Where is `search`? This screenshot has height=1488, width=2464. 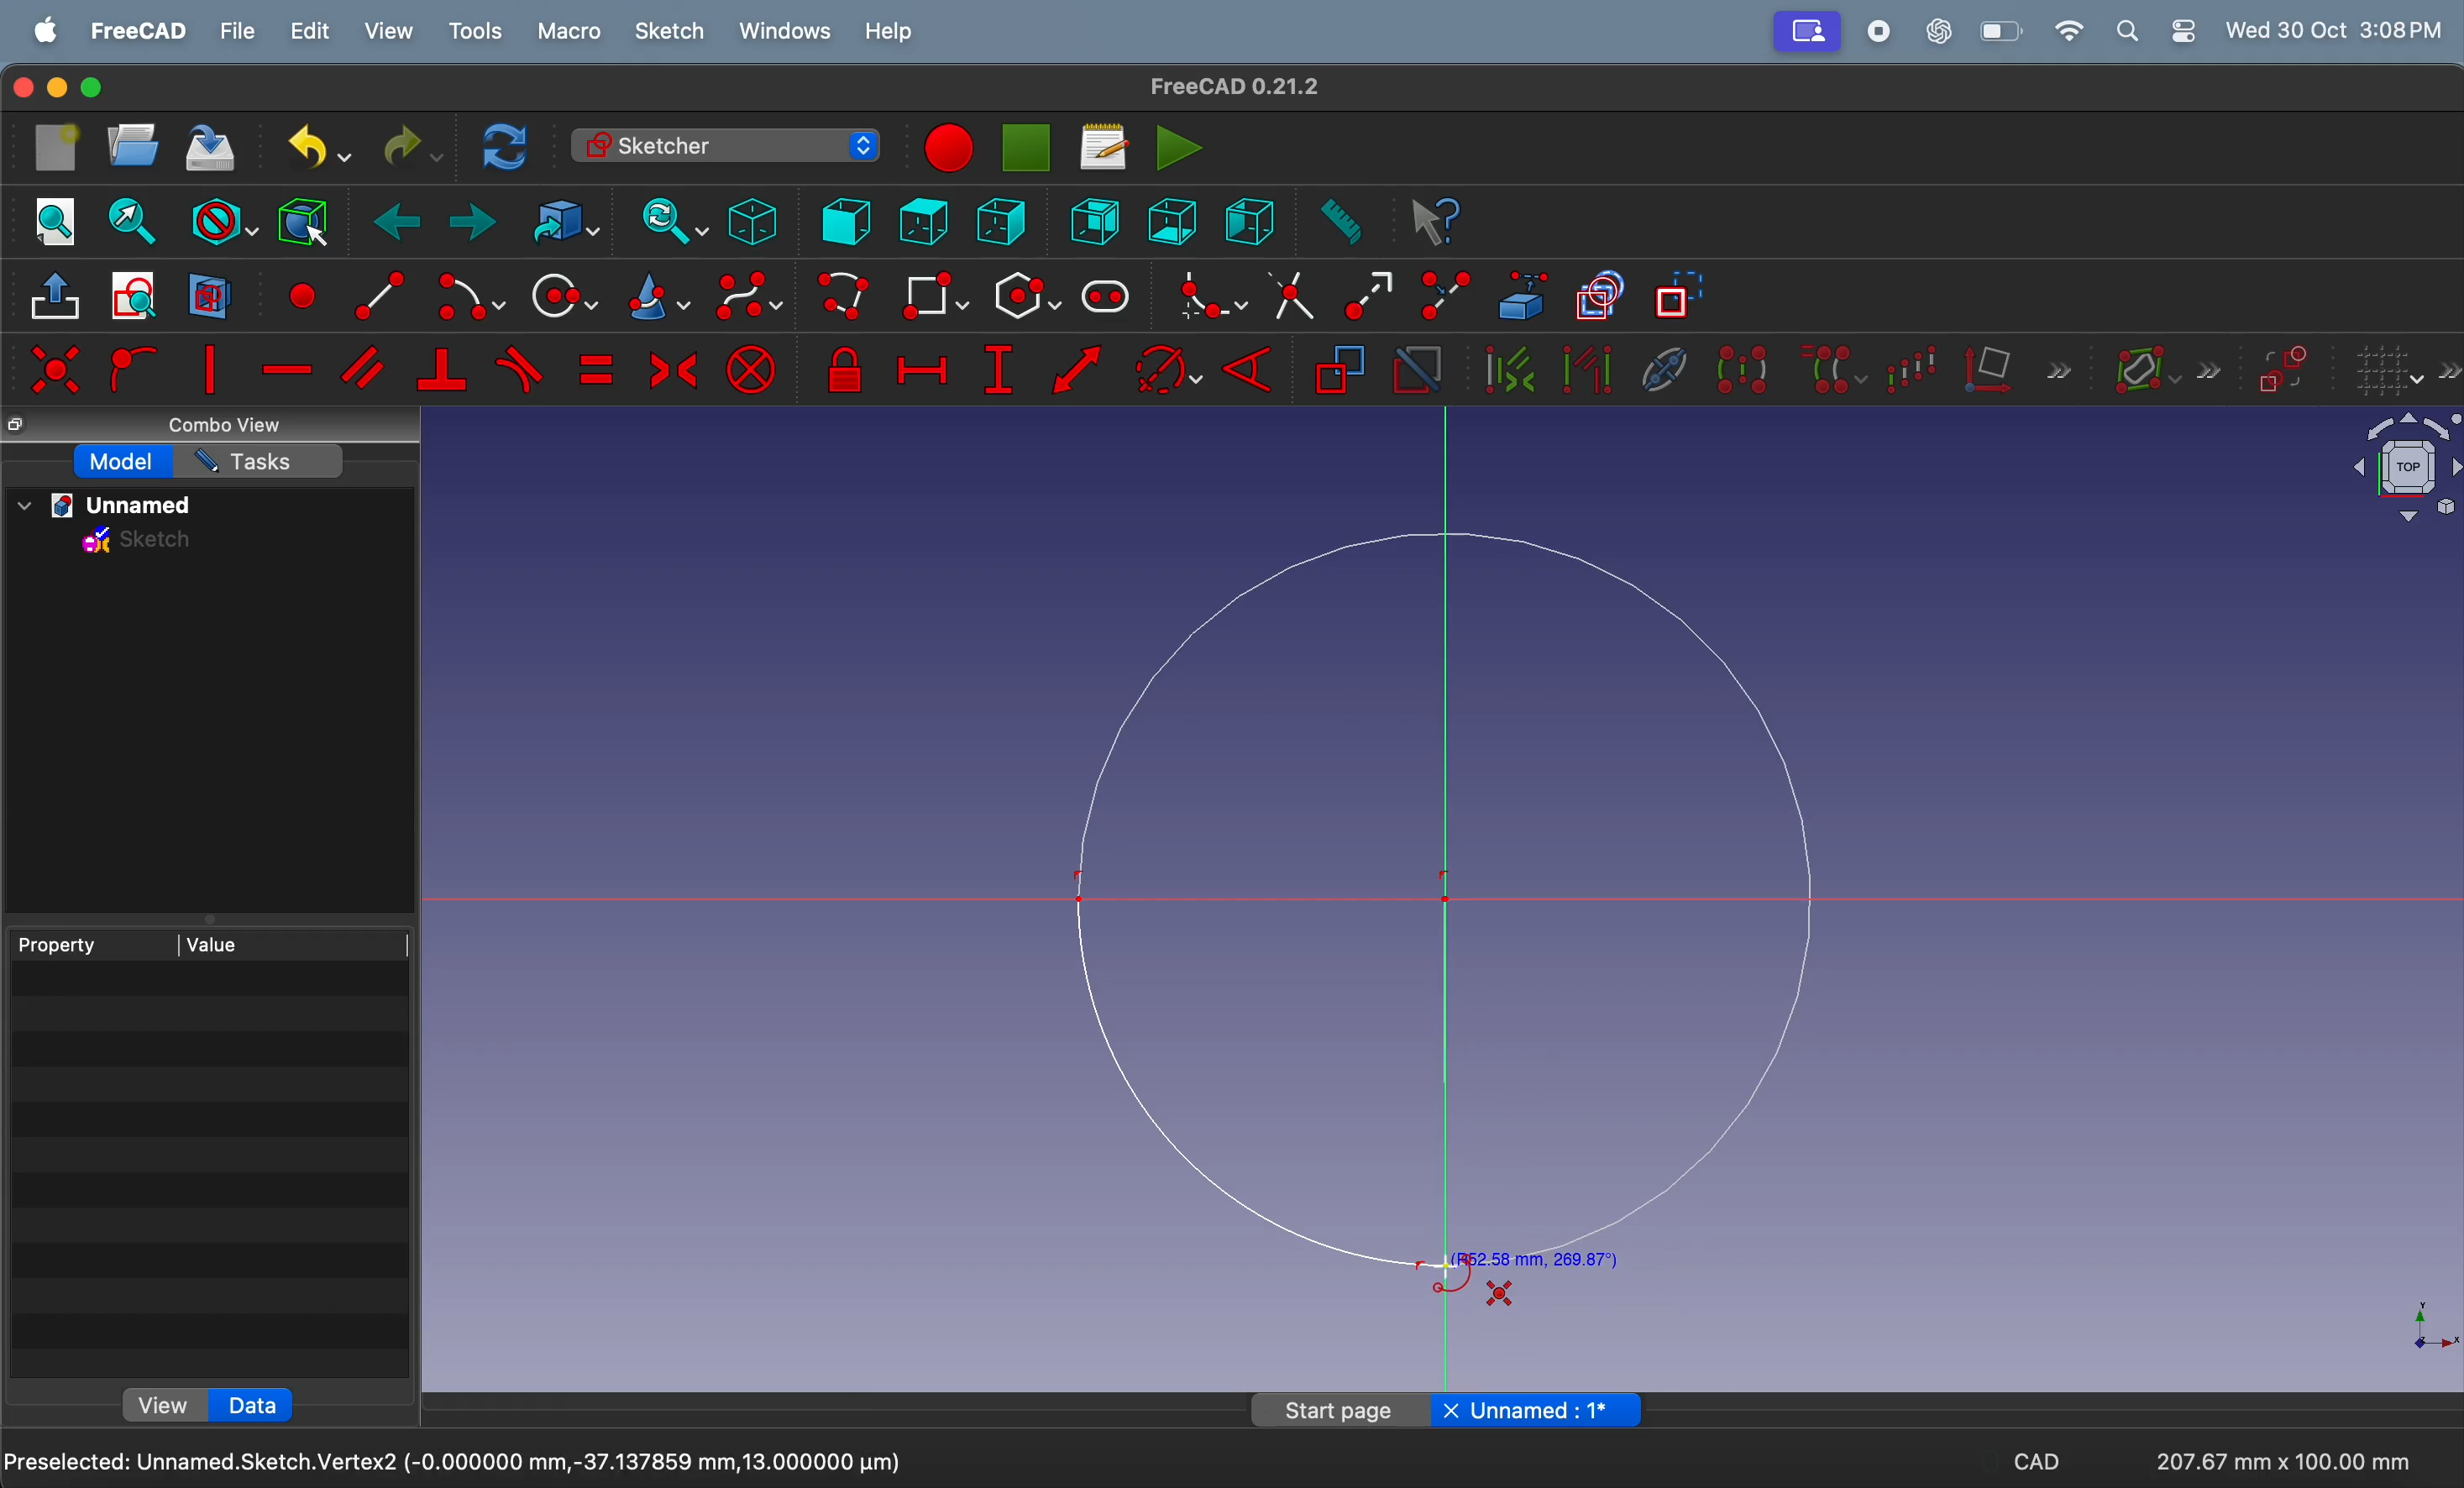 search is located at coordinates (2127, 31).